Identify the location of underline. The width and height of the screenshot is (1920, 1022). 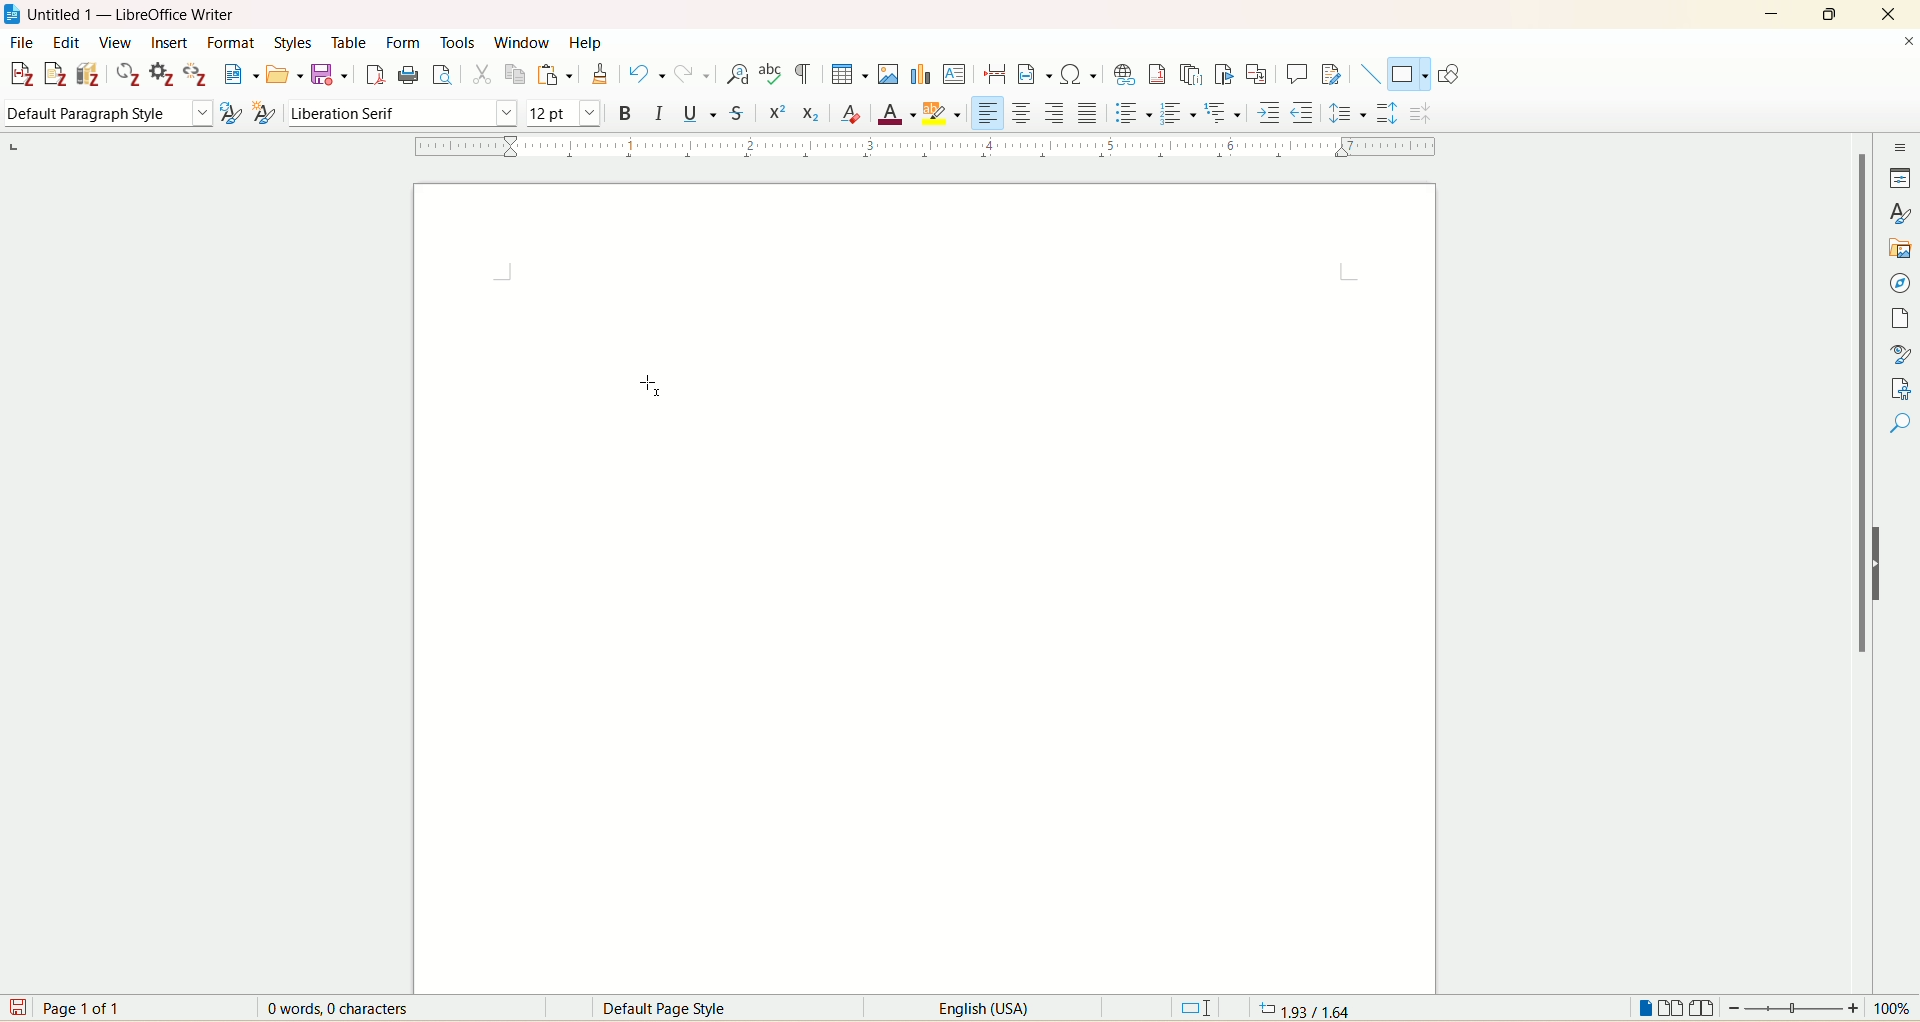
(697, 111).